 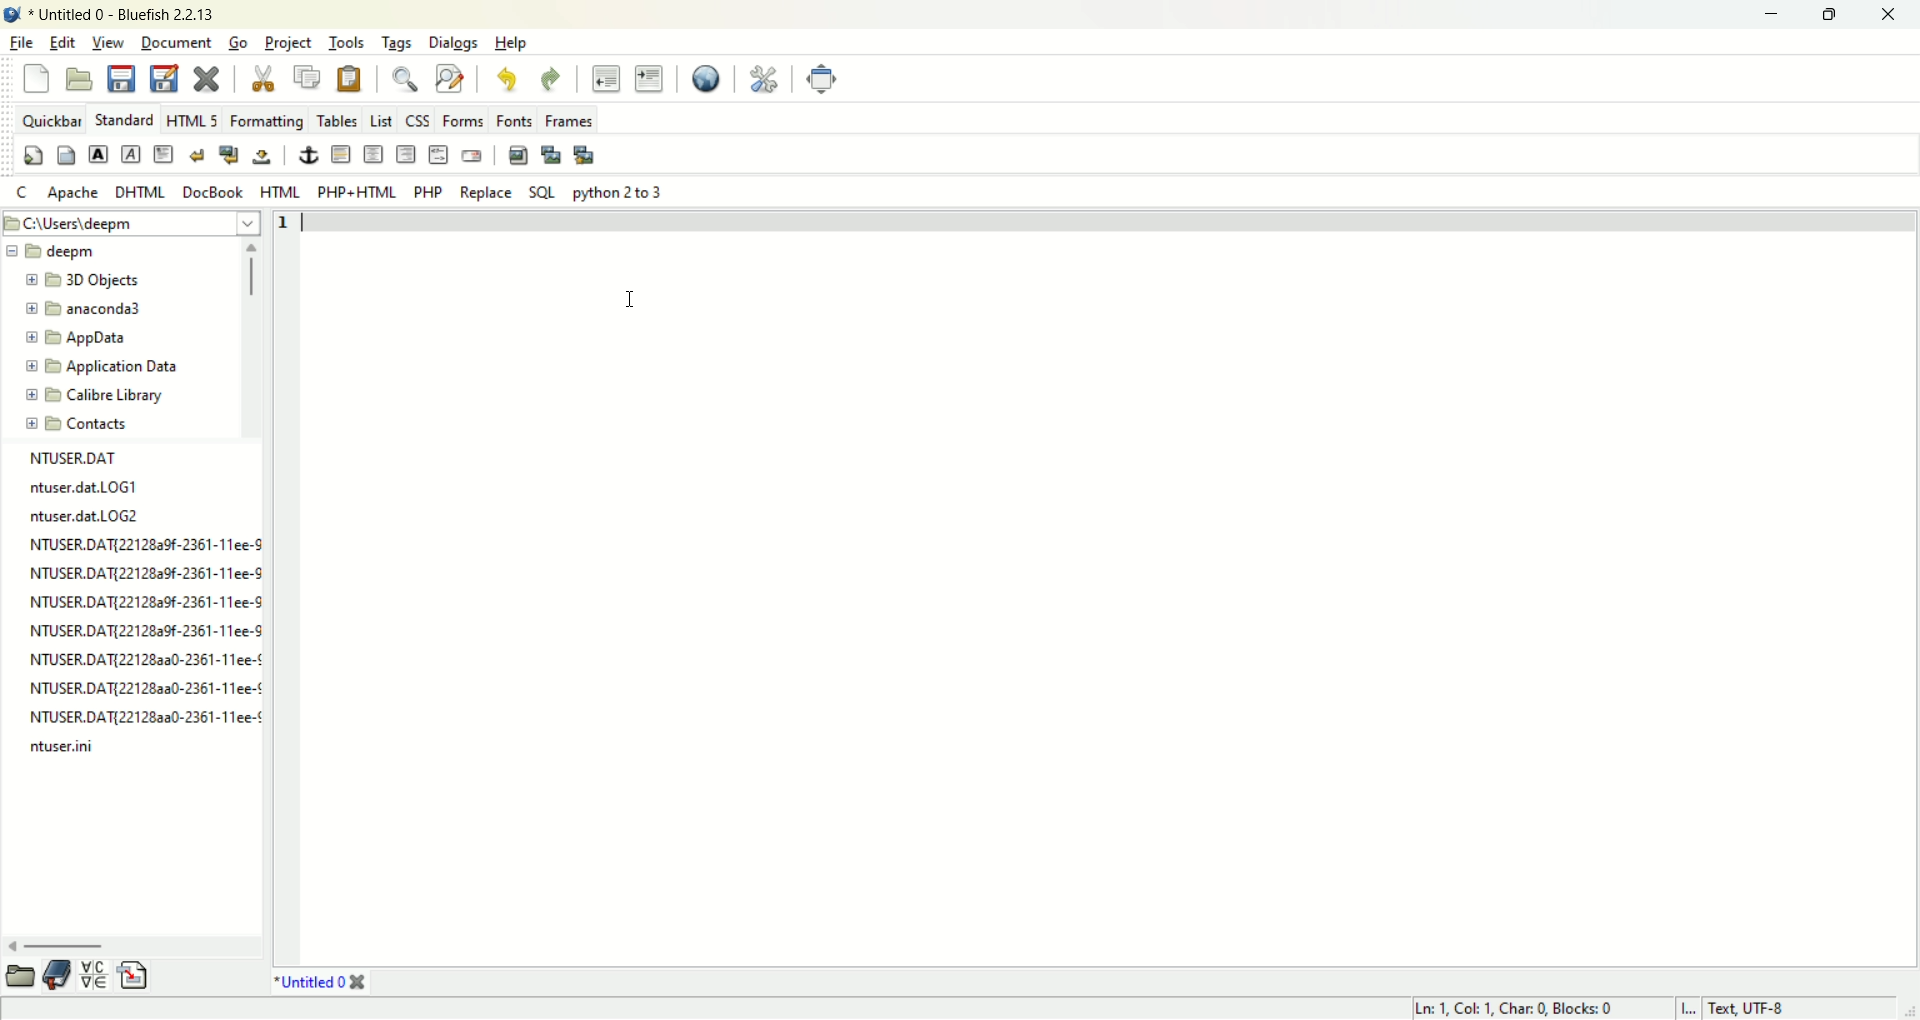 I want to click on C, so click(x=16, y=191).